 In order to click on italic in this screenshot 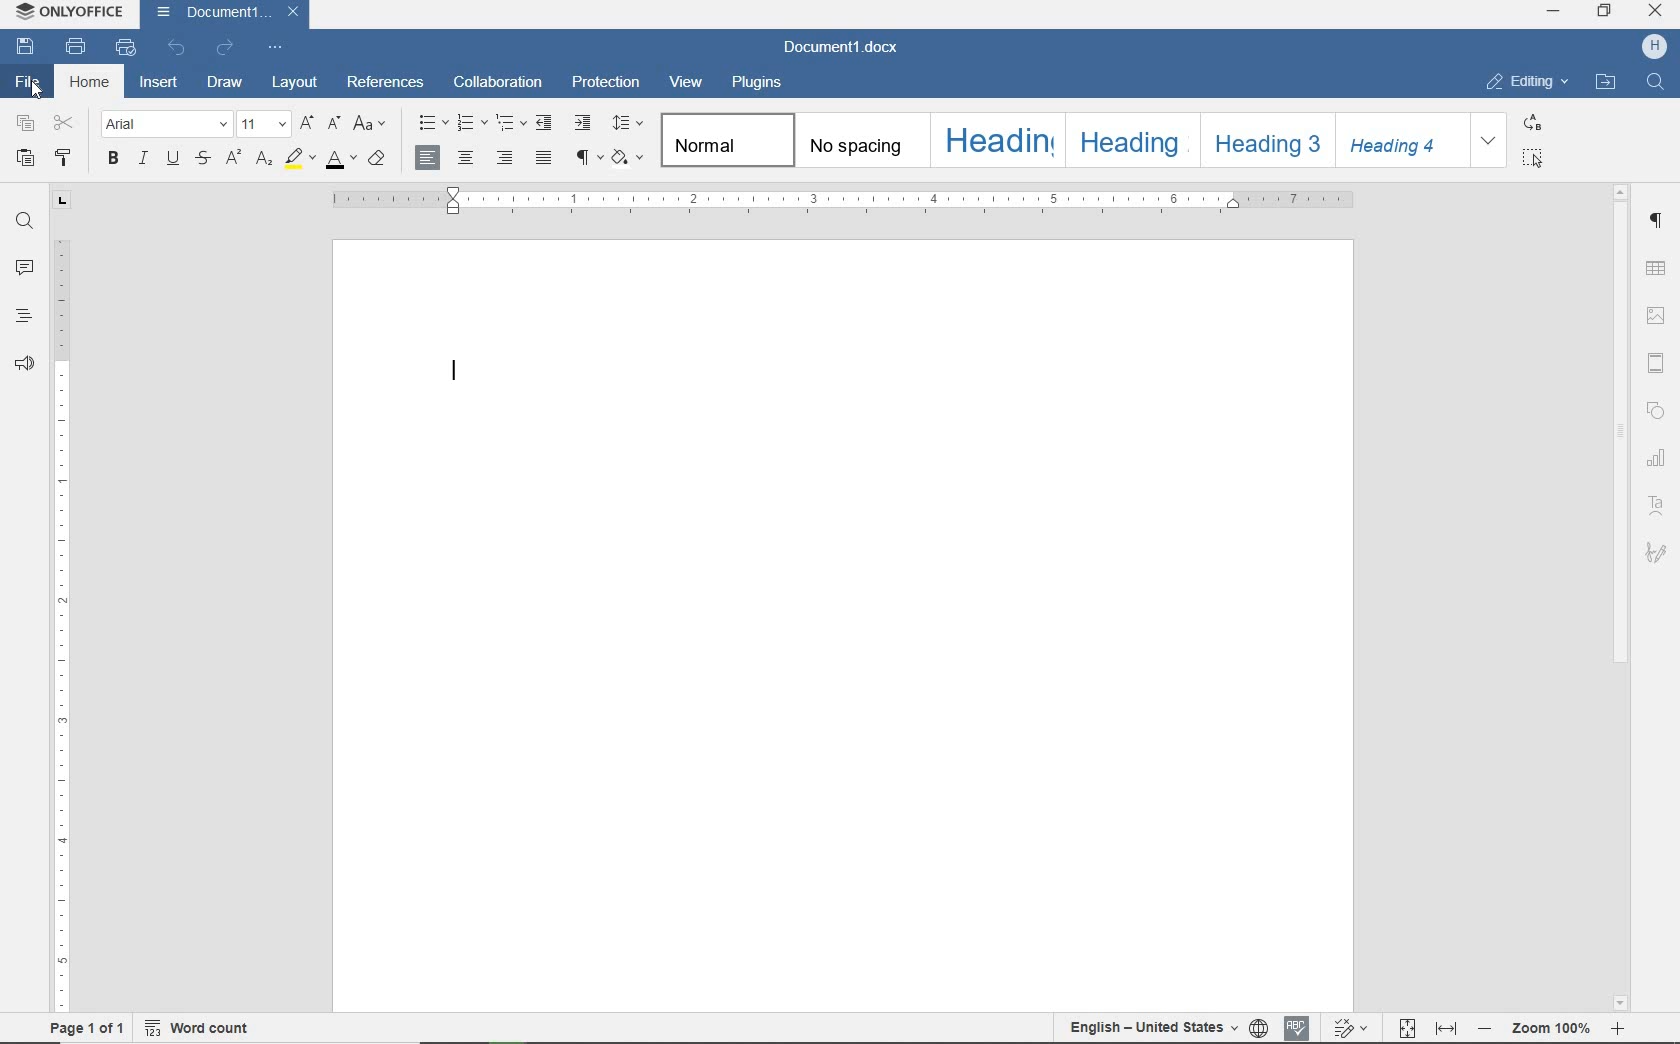, I will do `click(143, 159)`.